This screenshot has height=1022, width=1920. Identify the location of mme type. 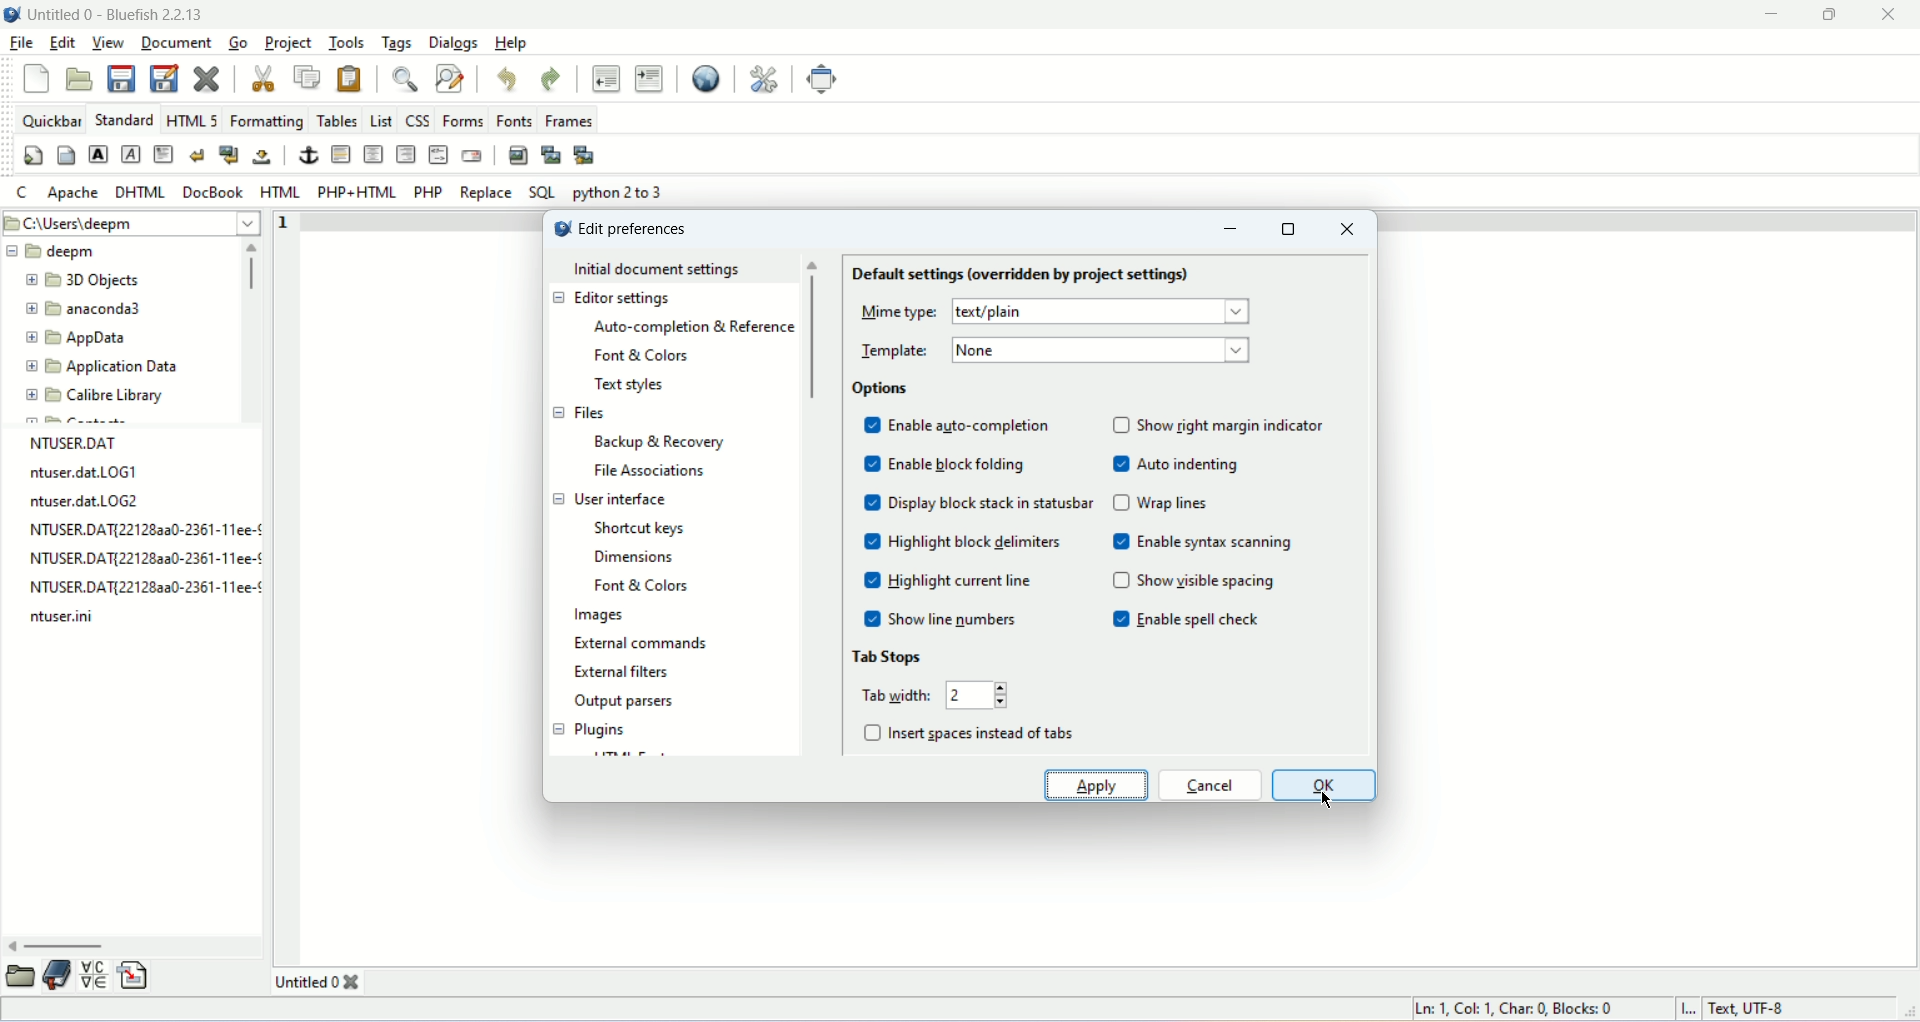
(892, 310).